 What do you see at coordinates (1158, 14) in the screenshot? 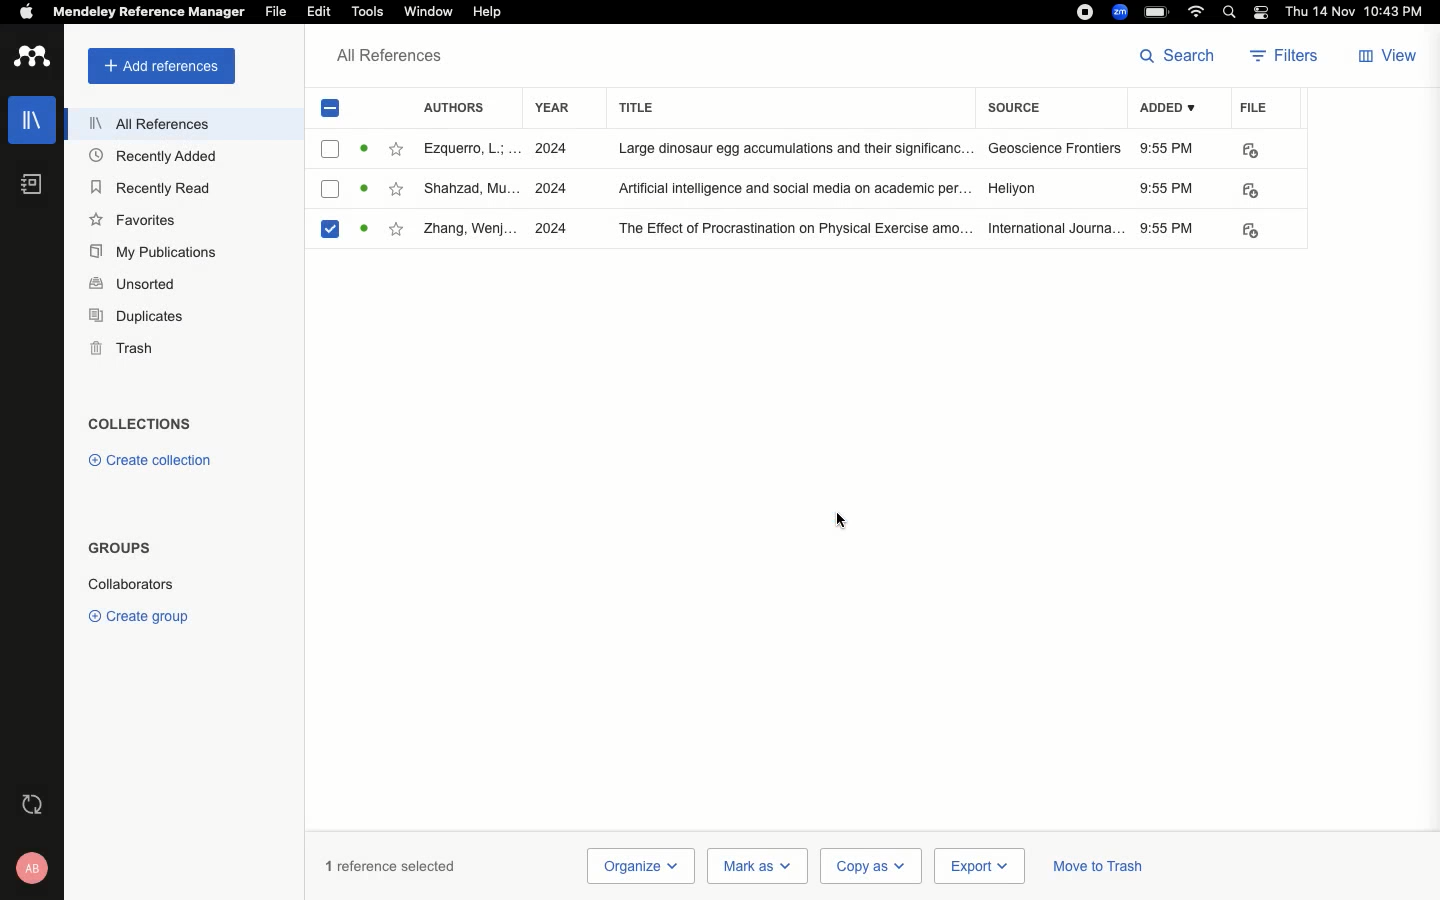
I see `Charge` at bounding box center [1158, 14].